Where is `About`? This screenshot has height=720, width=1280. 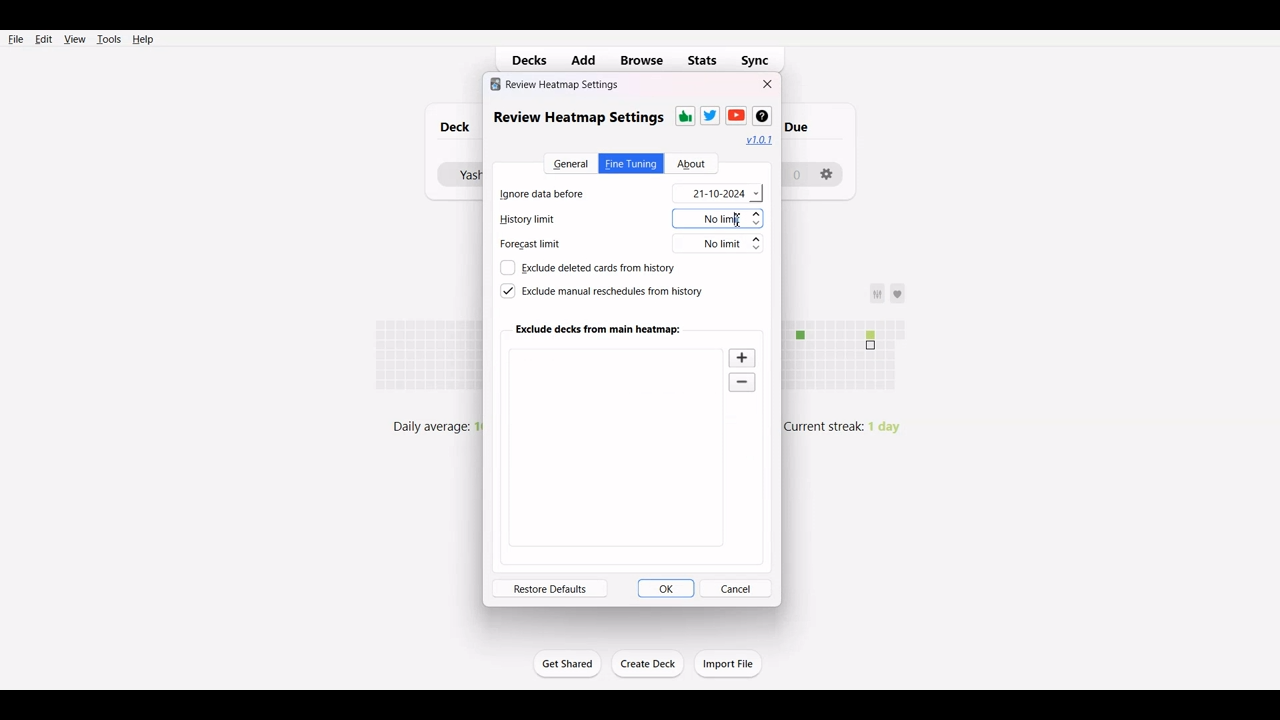
About is located at coordinates (691, 164).